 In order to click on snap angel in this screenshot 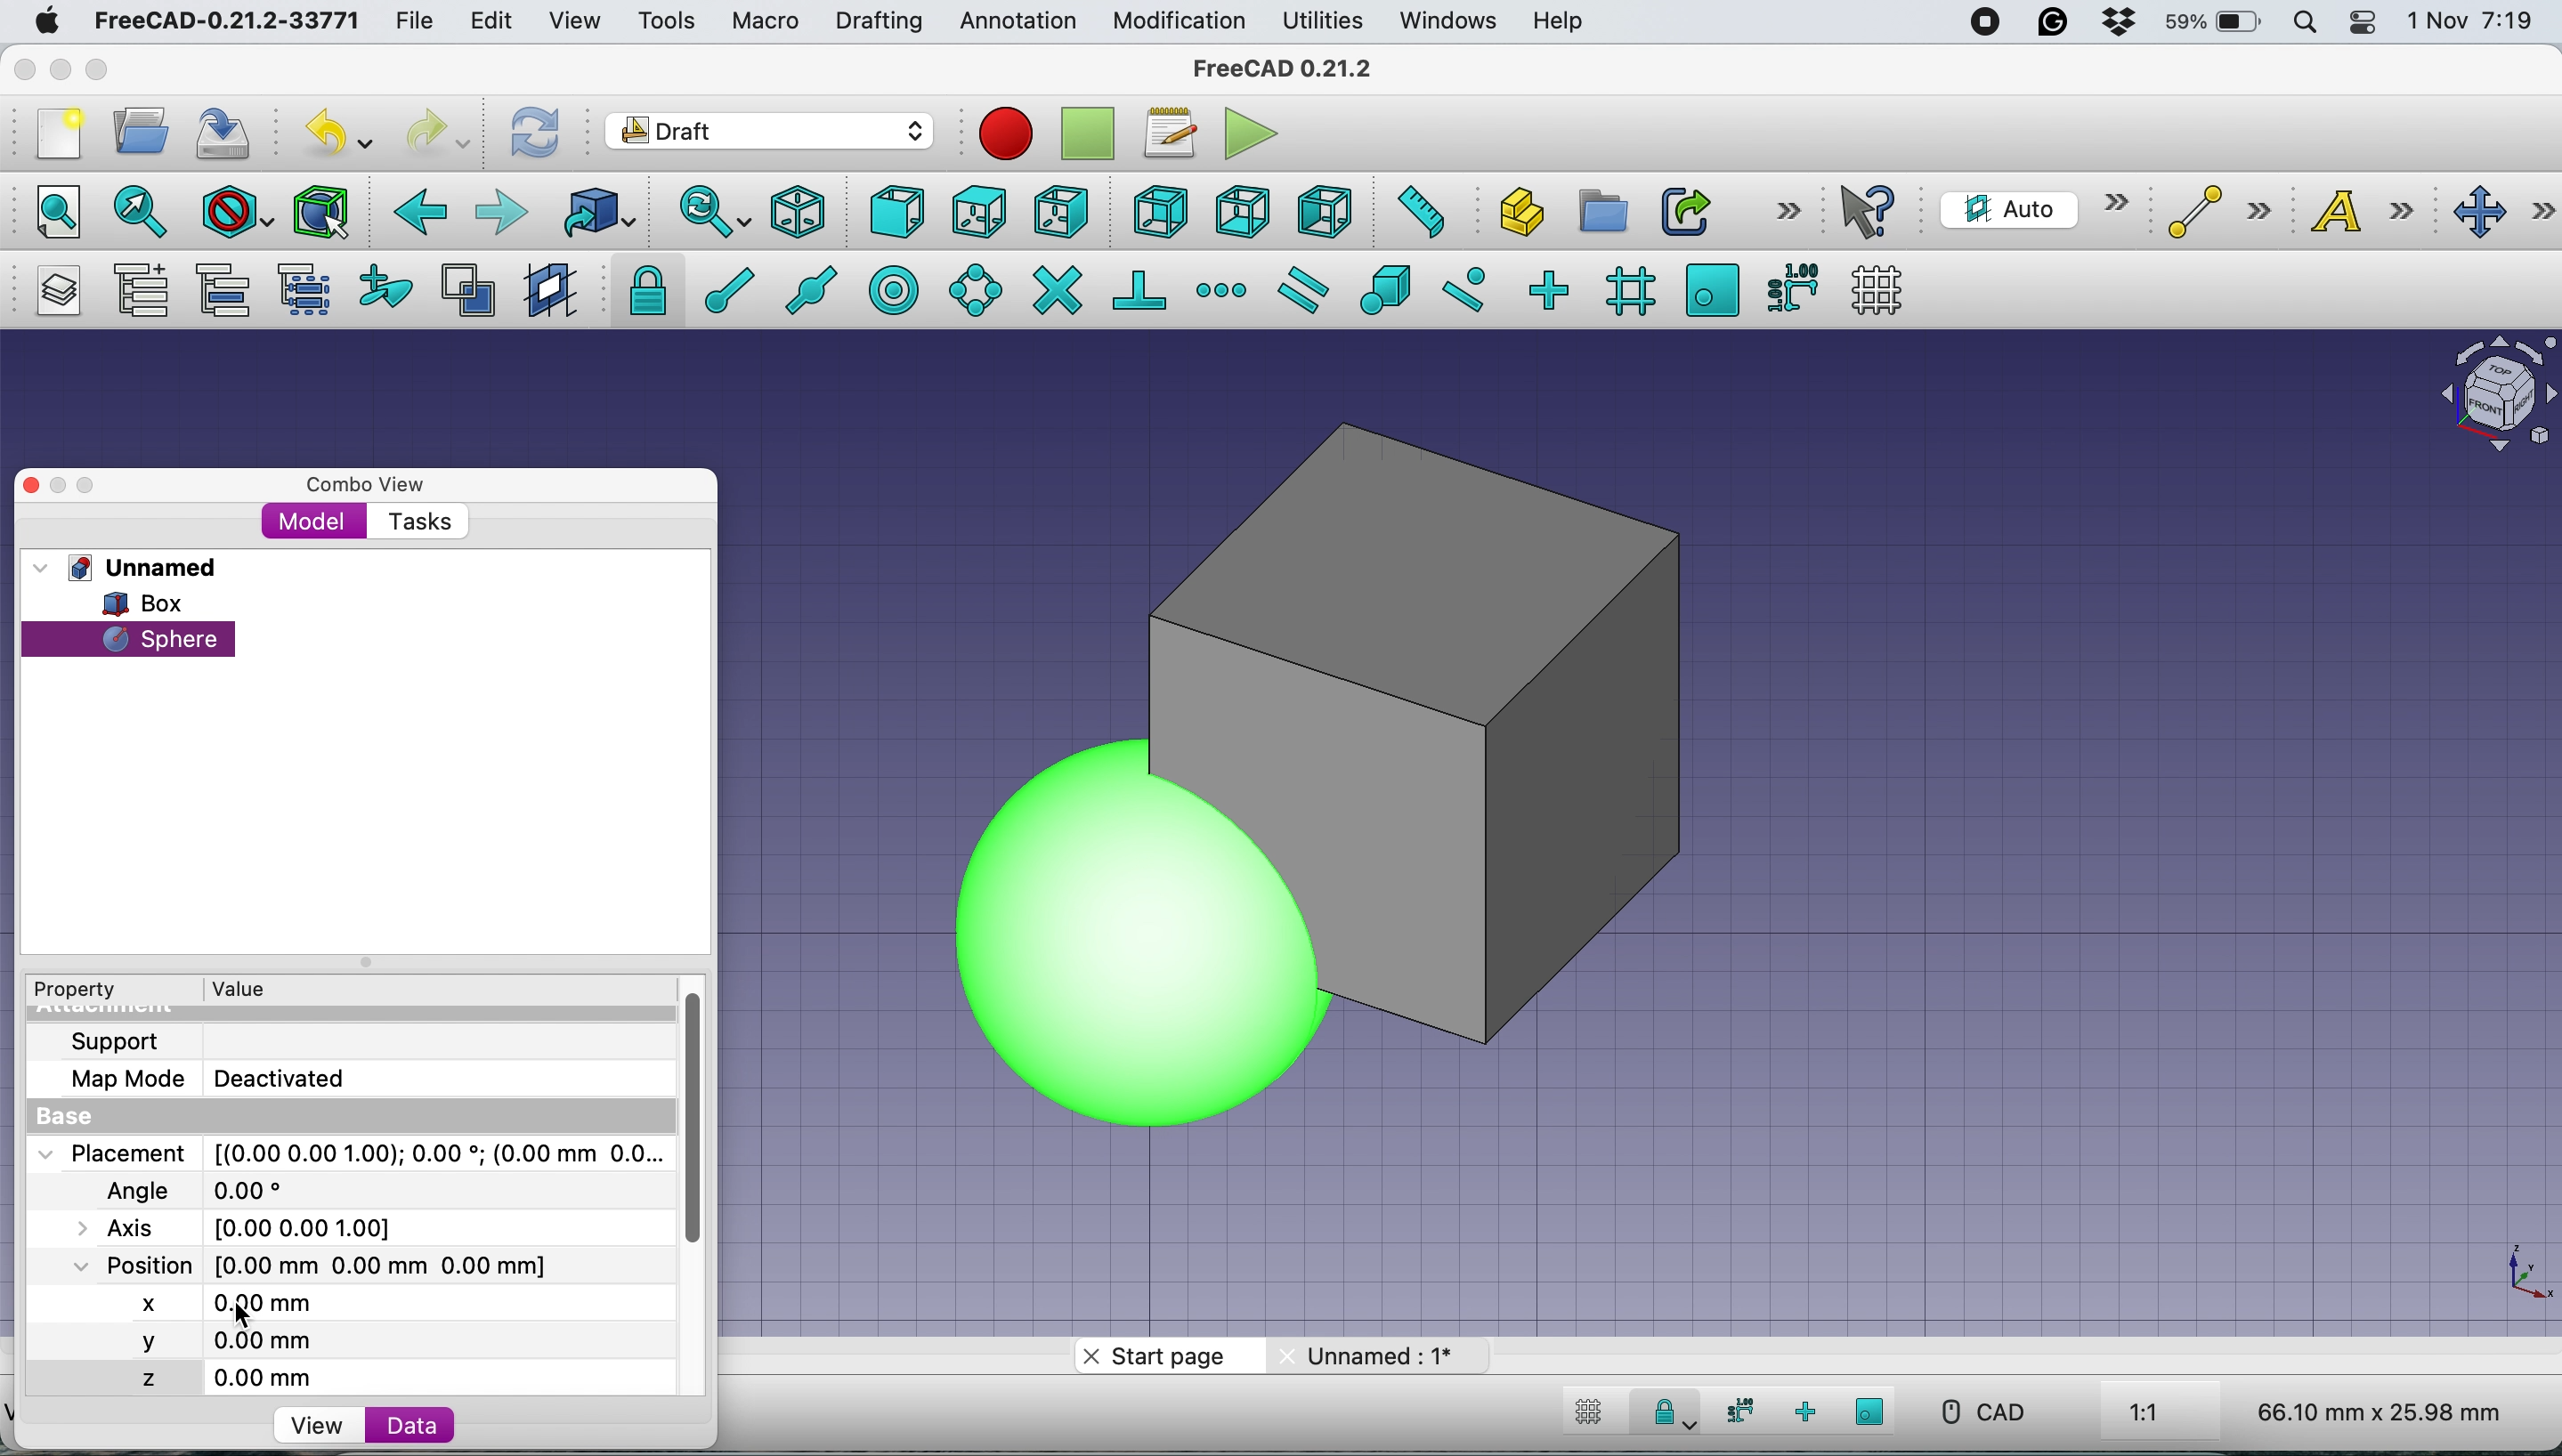, I will do `click(969, 289)`.